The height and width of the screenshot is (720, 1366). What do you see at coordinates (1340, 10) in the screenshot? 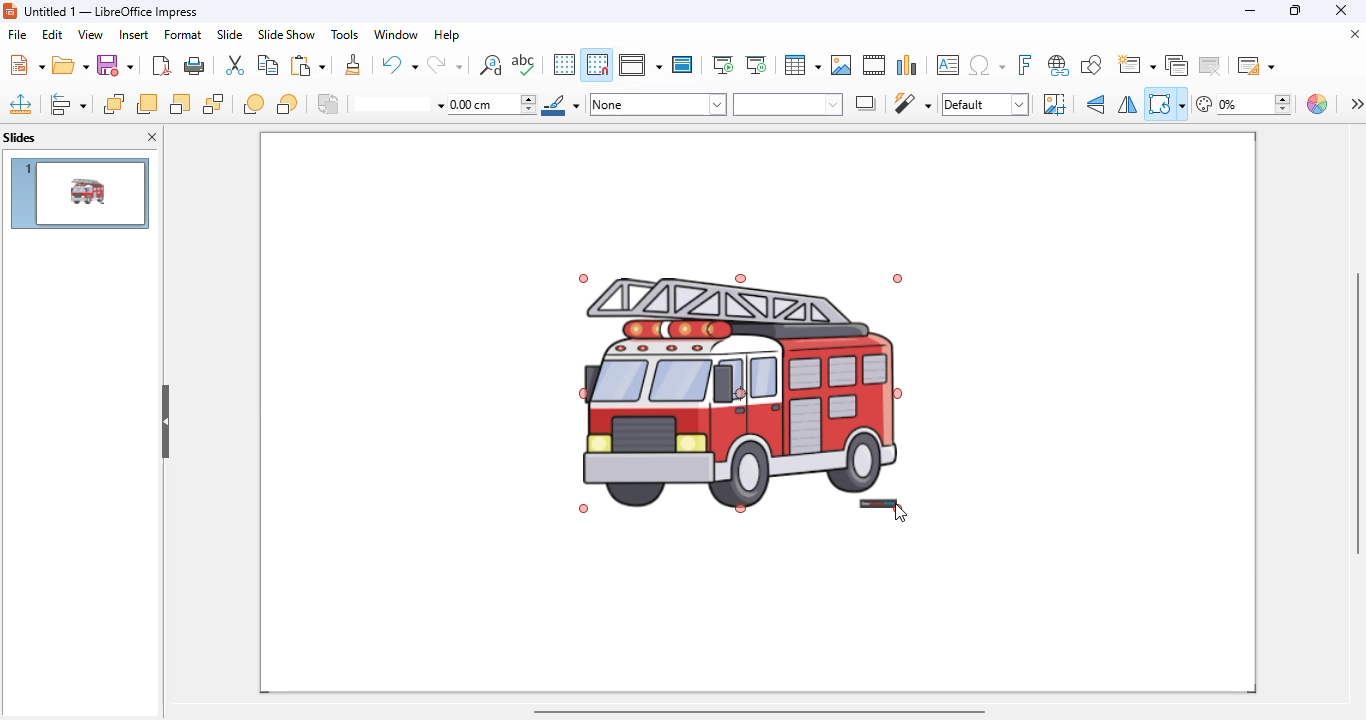
I see `close` at bounding box center [1340, 10].